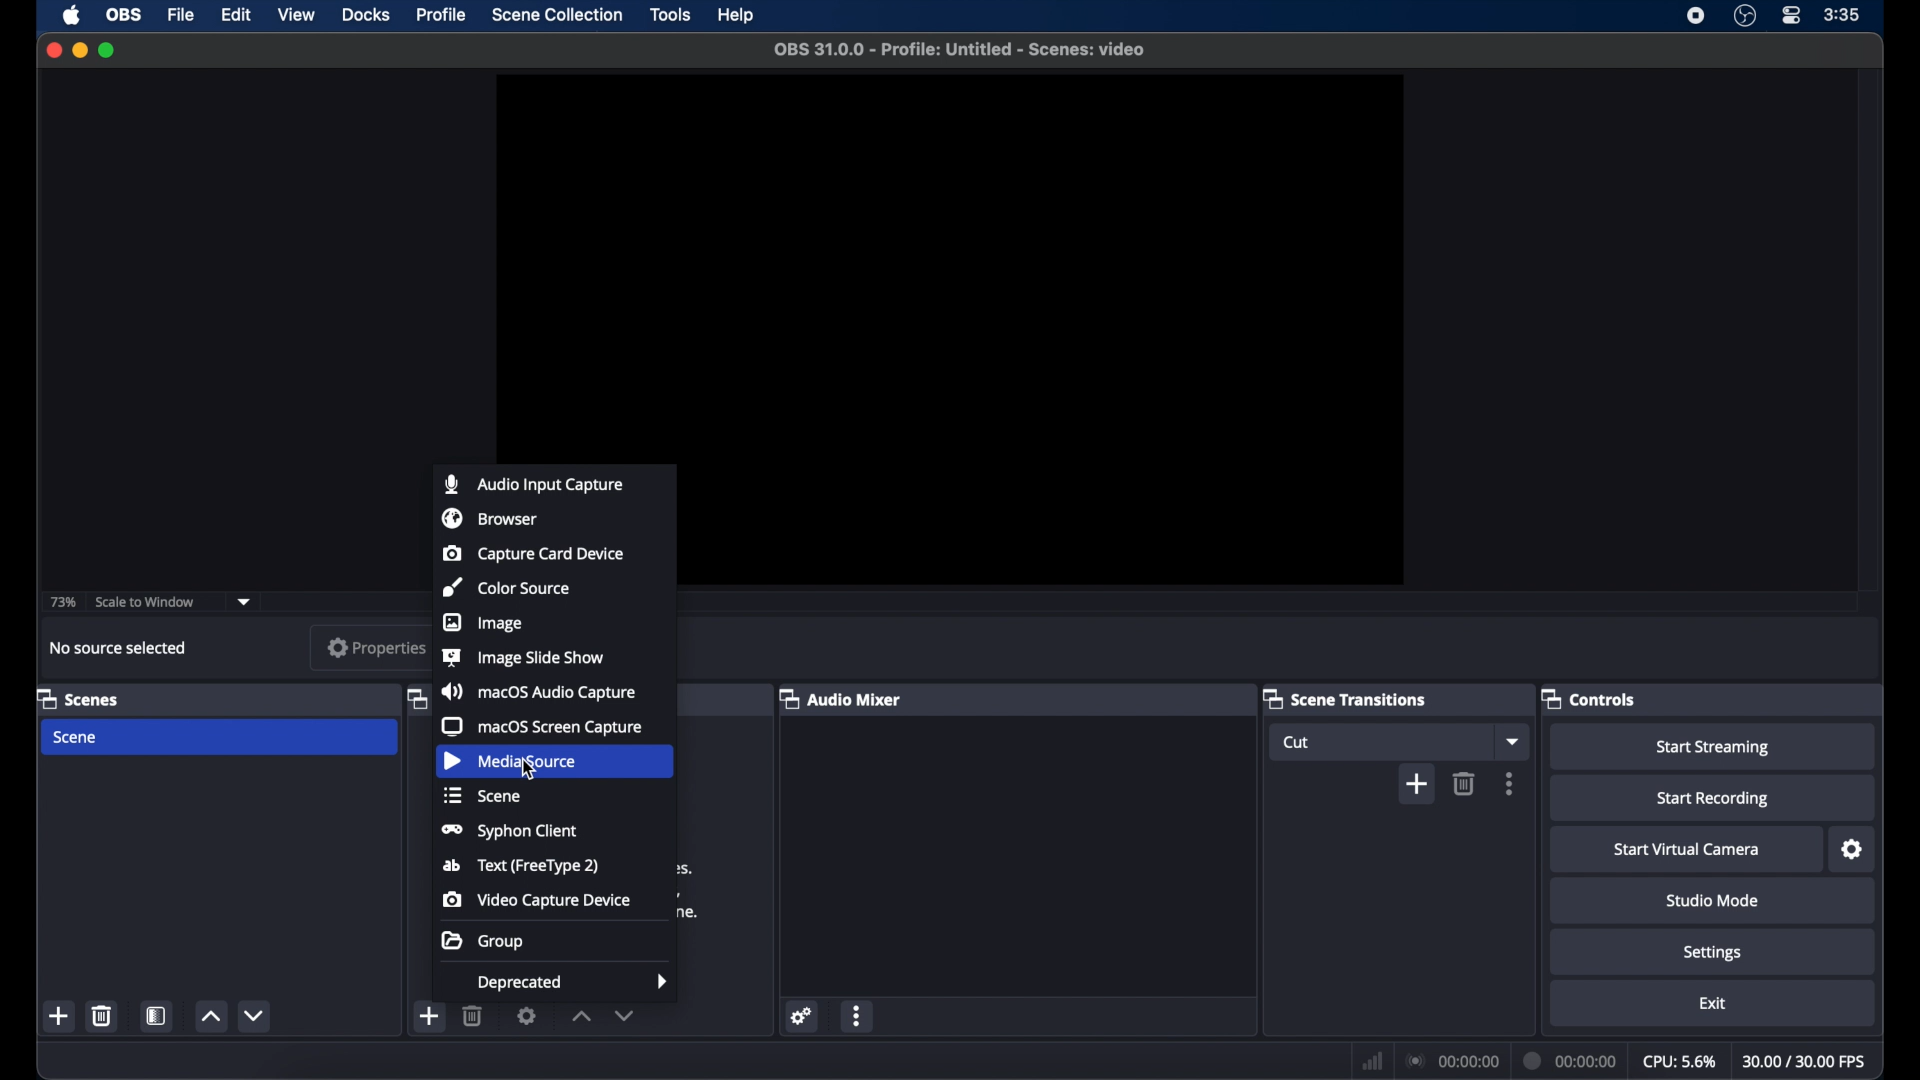 This screenshot has height=1080, width=1920. What do you see at coordinates (949, 260) in the screenshot?
I see `preview` at bounding box center [949, 260].